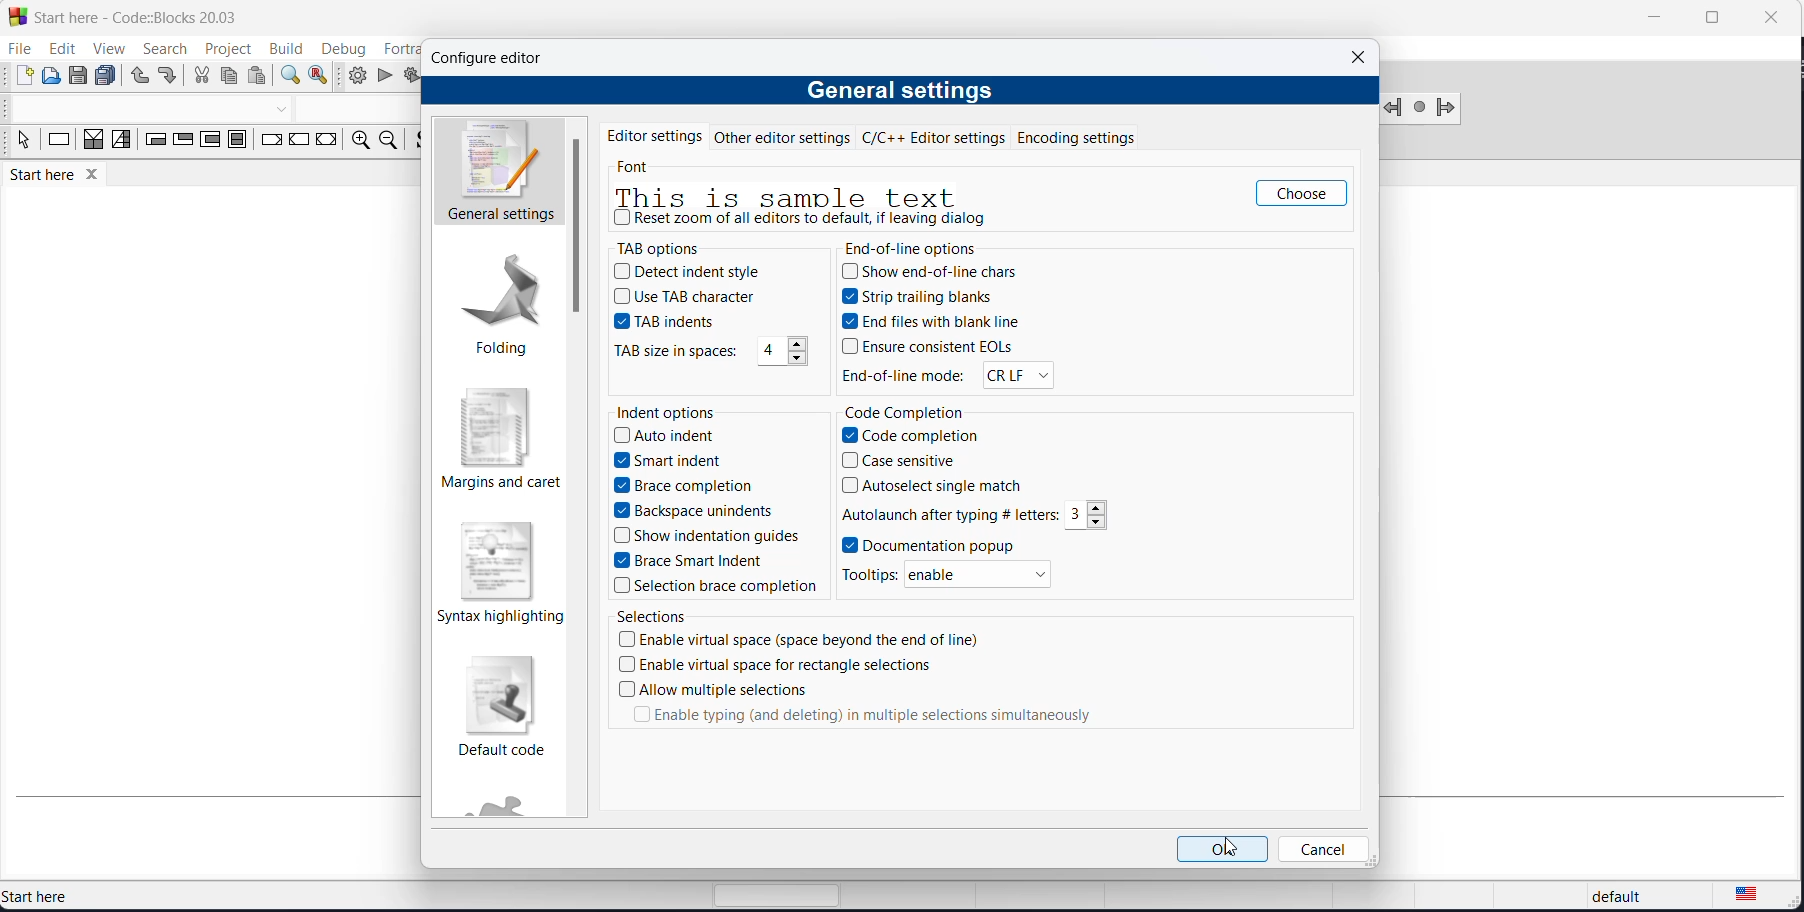  I want to click on entry condition loop, so click(149, 143).